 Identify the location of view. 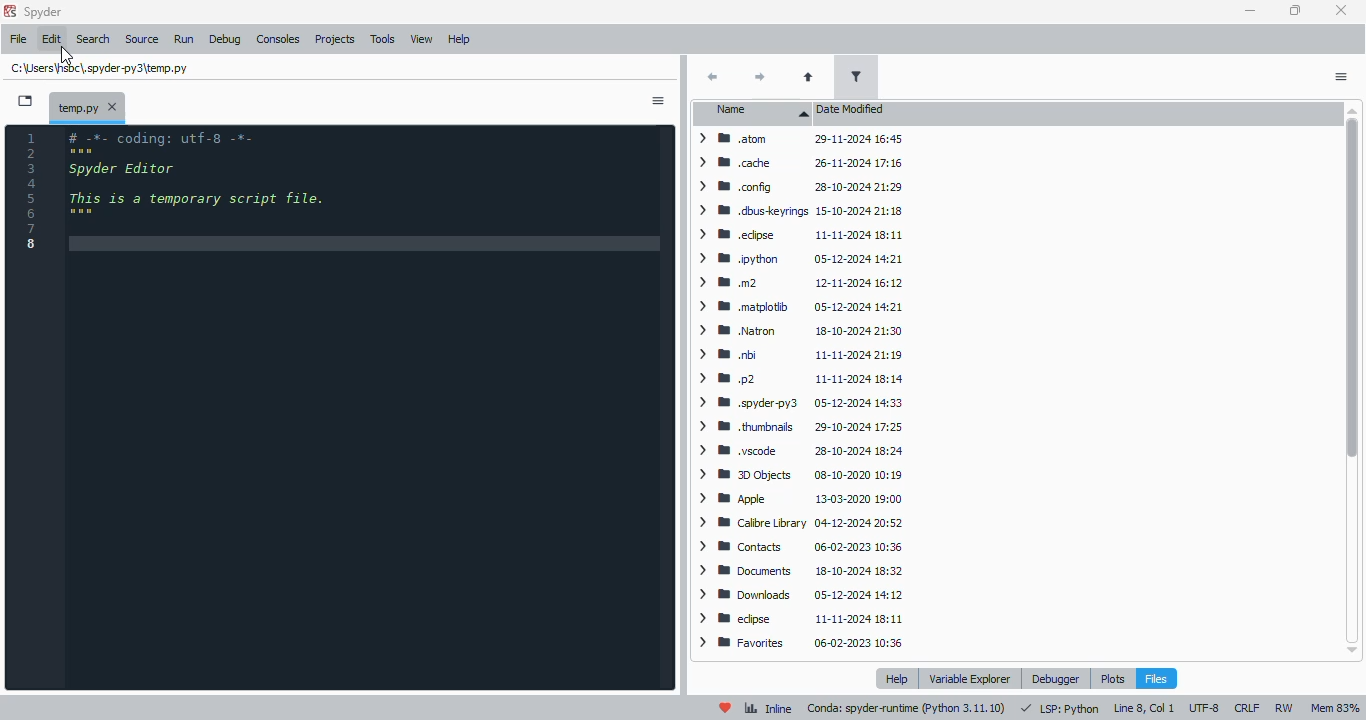
(423, 39).